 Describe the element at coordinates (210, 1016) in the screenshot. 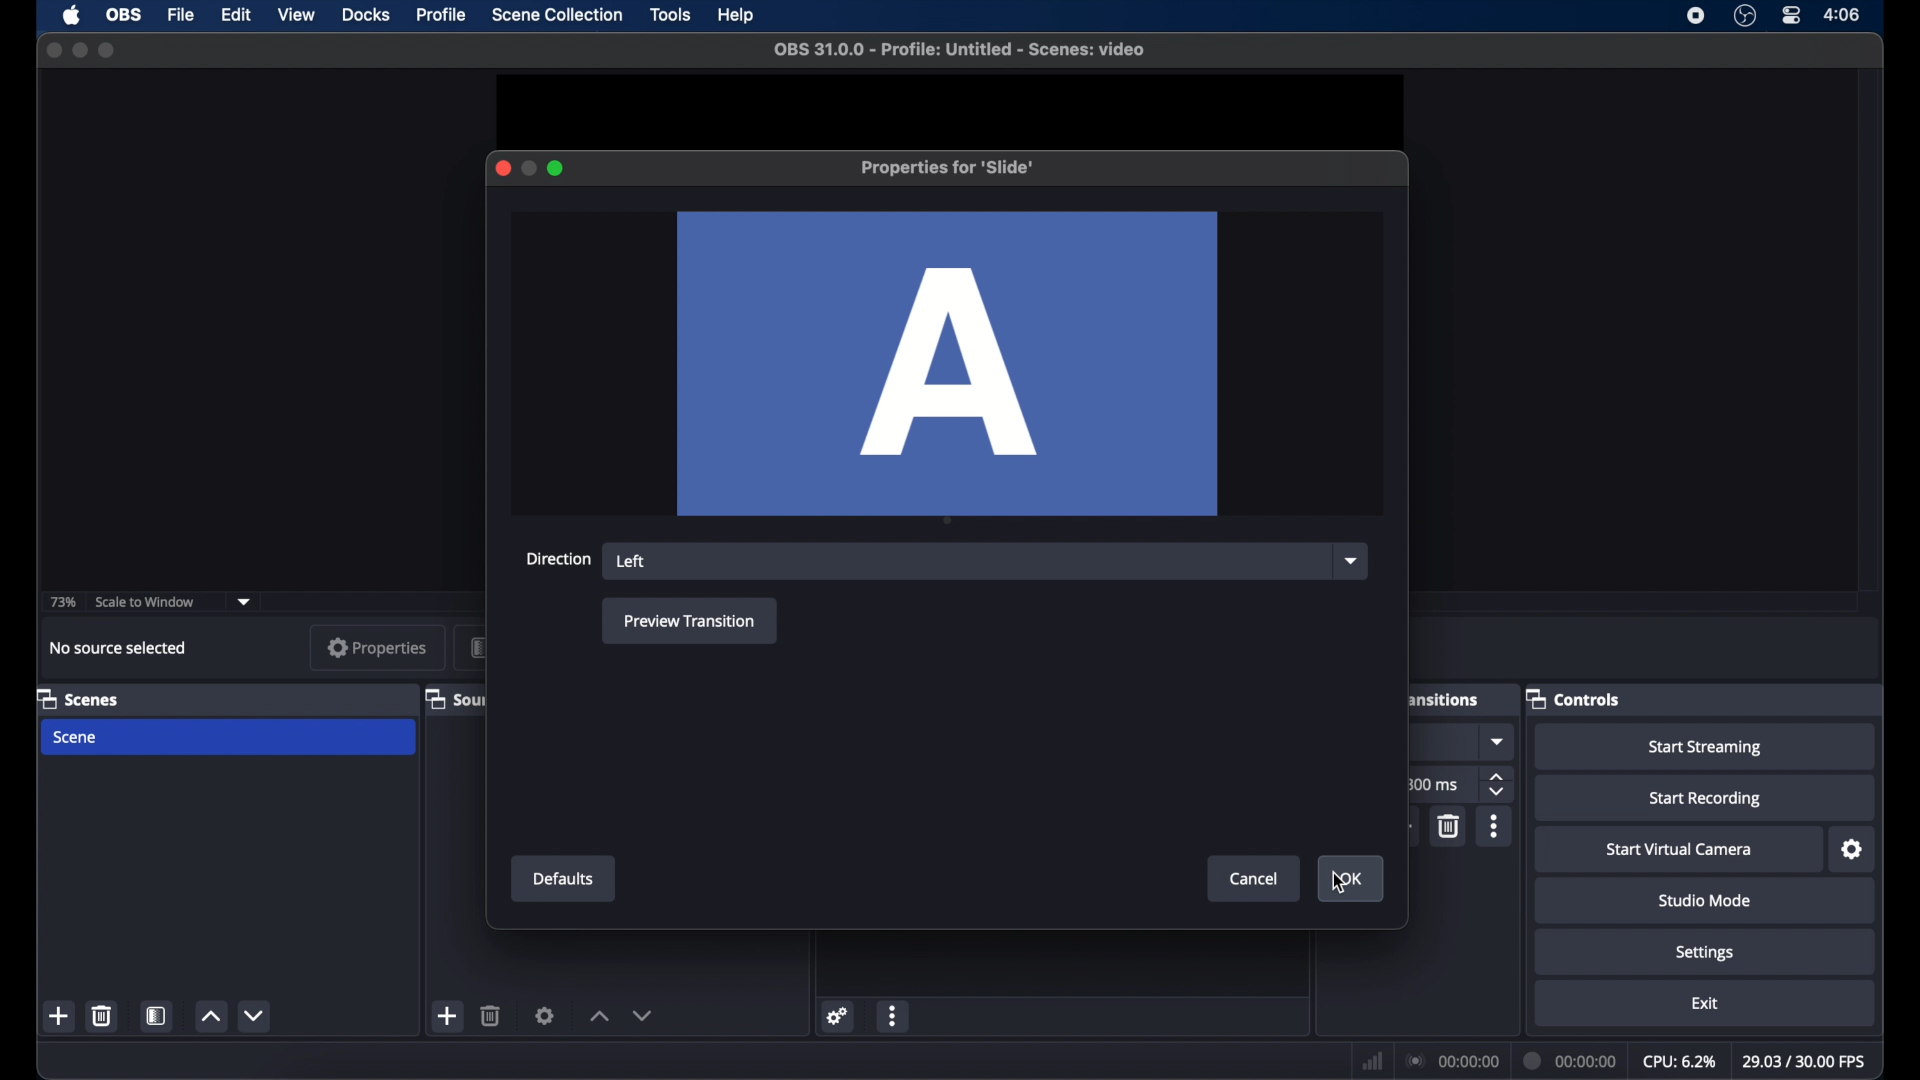

I see `increment` at that location.